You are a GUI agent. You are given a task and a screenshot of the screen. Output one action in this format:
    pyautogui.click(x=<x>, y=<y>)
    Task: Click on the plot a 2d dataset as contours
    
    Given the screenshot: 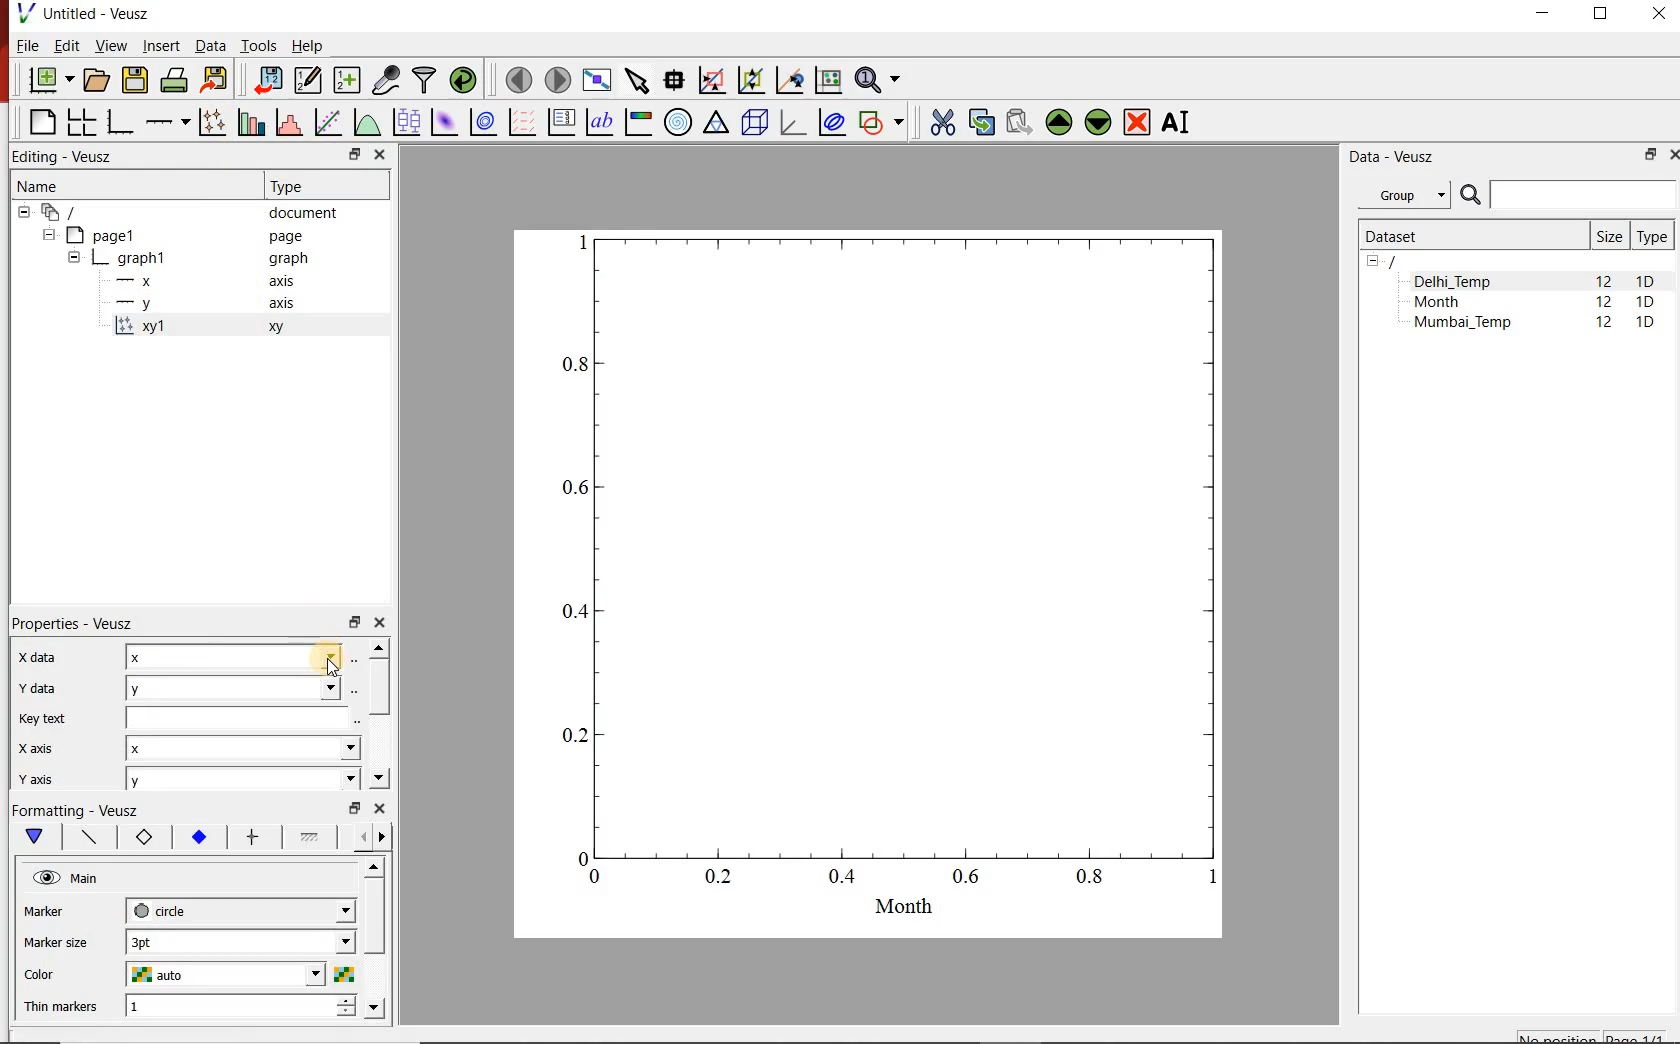 What is the action you would take?
    pyautogui.click(x=483, y=123)
    